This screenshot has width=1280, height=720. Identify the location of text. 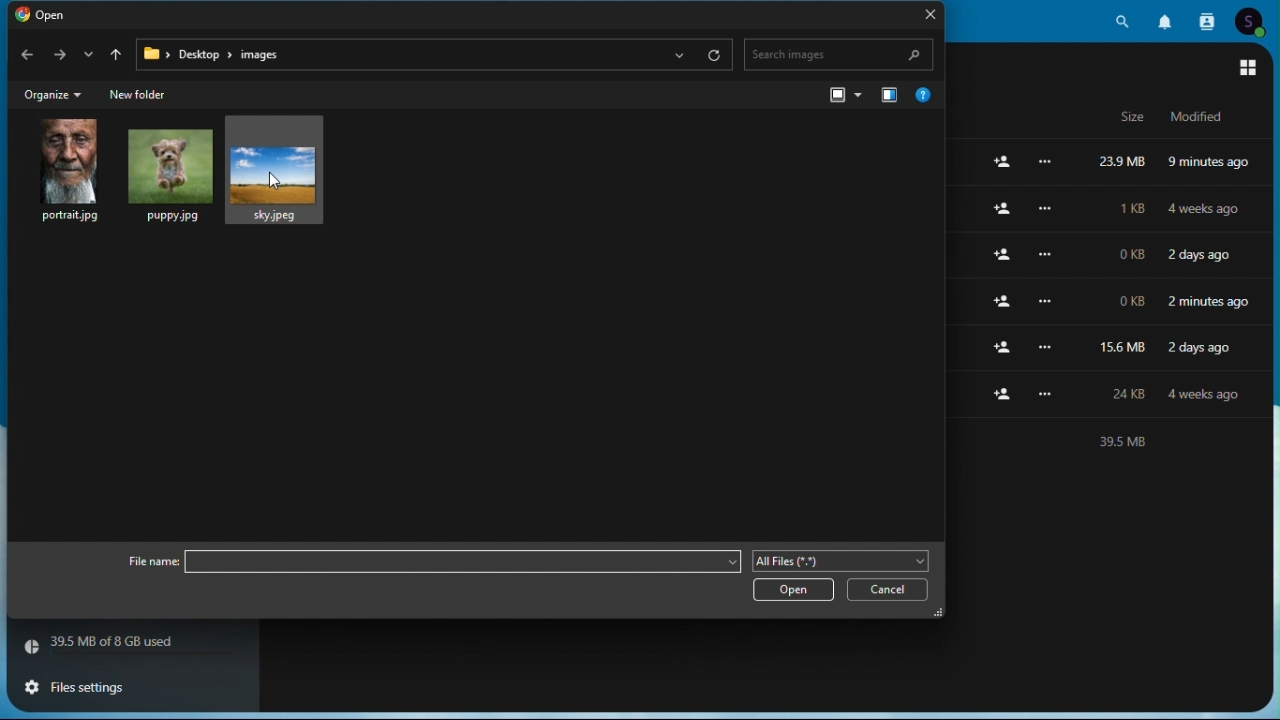
(1110, 442).